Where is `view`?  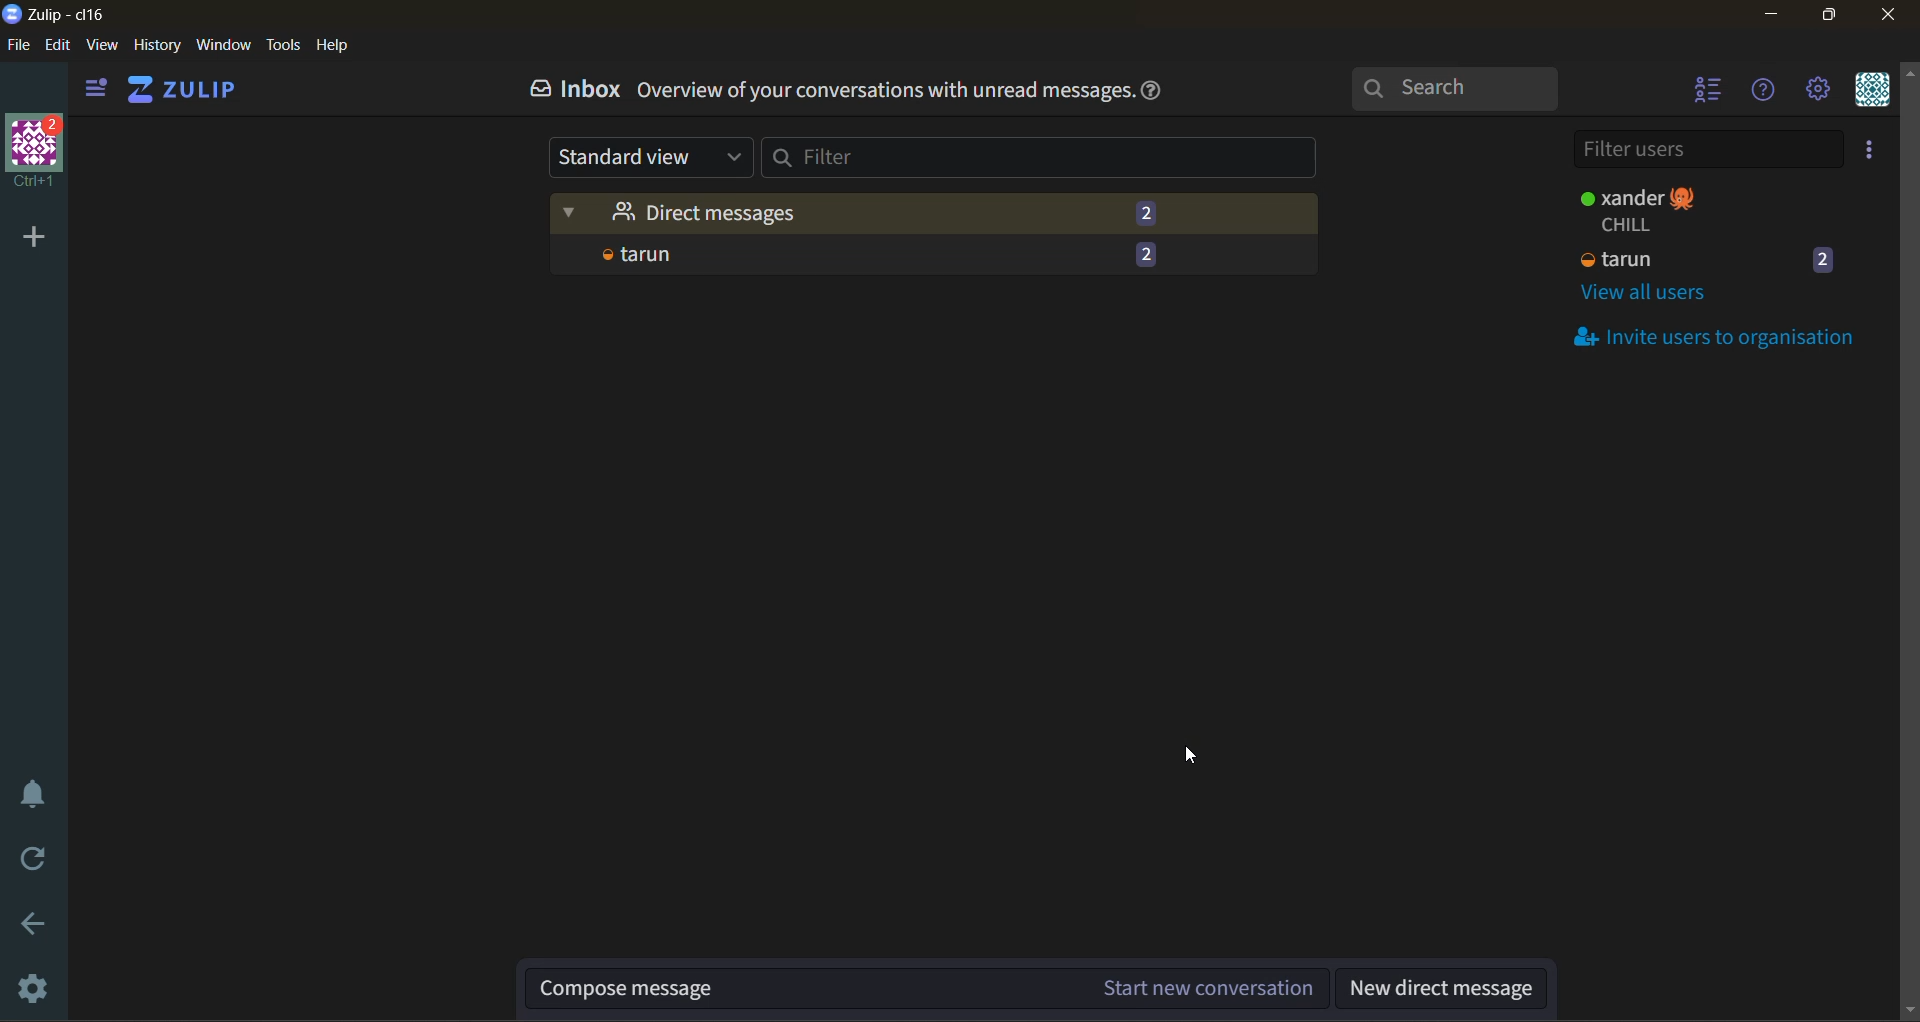
view is located at coordinates (108, 46).